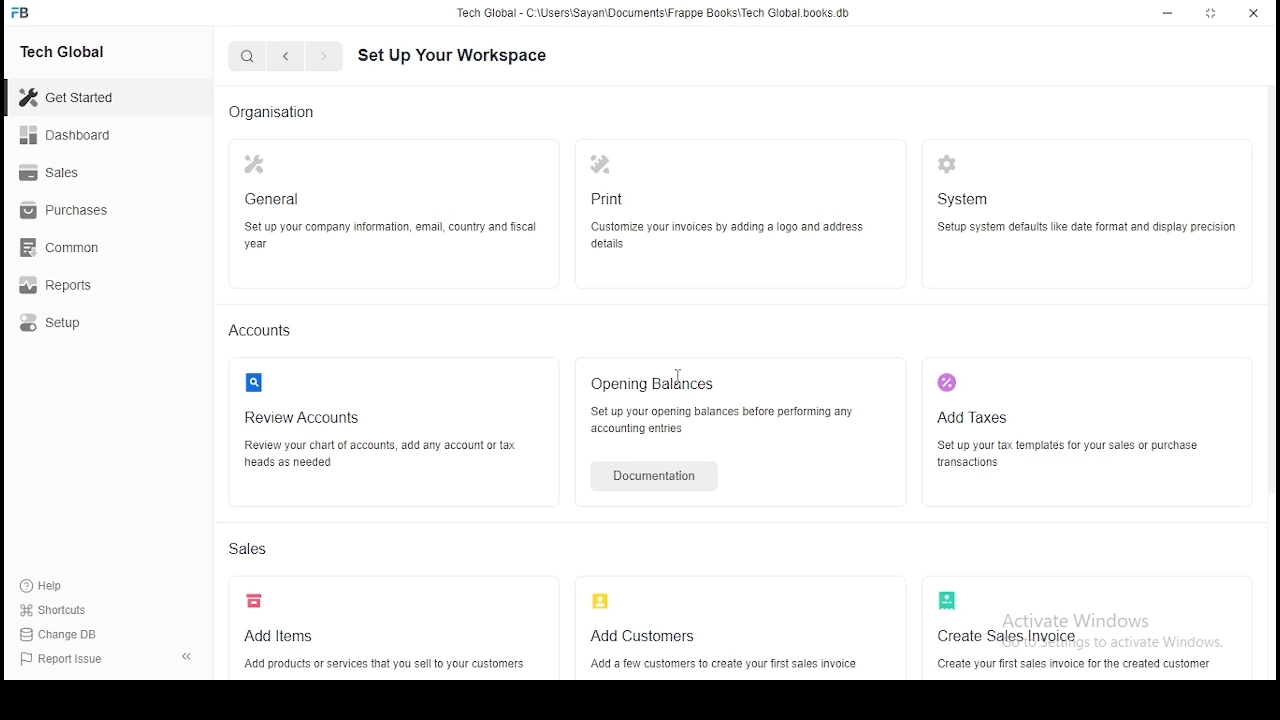 The image size is (1280, 720). What do you see at coordinates (1170, 14) in the screenshot?
I see `minimize ` at bounding box center [1170, 14].